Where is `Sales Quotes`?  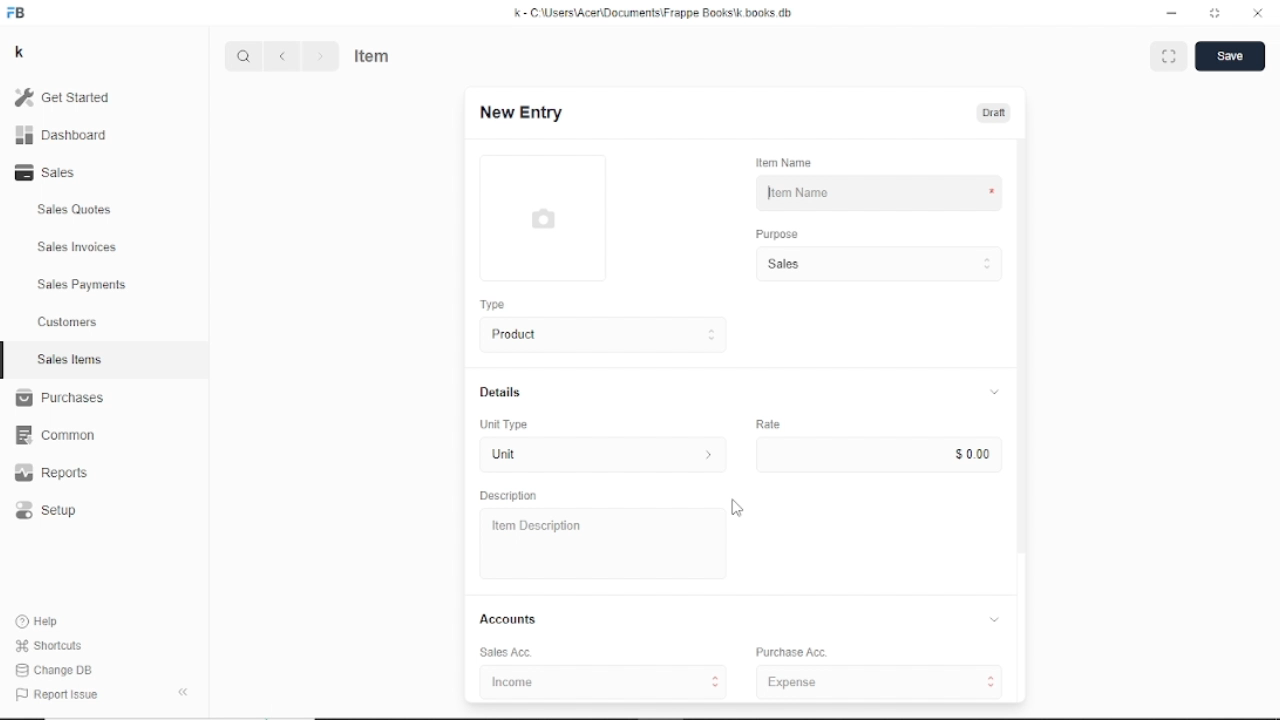 Sales Quotes is located at coordinates (76, 210).